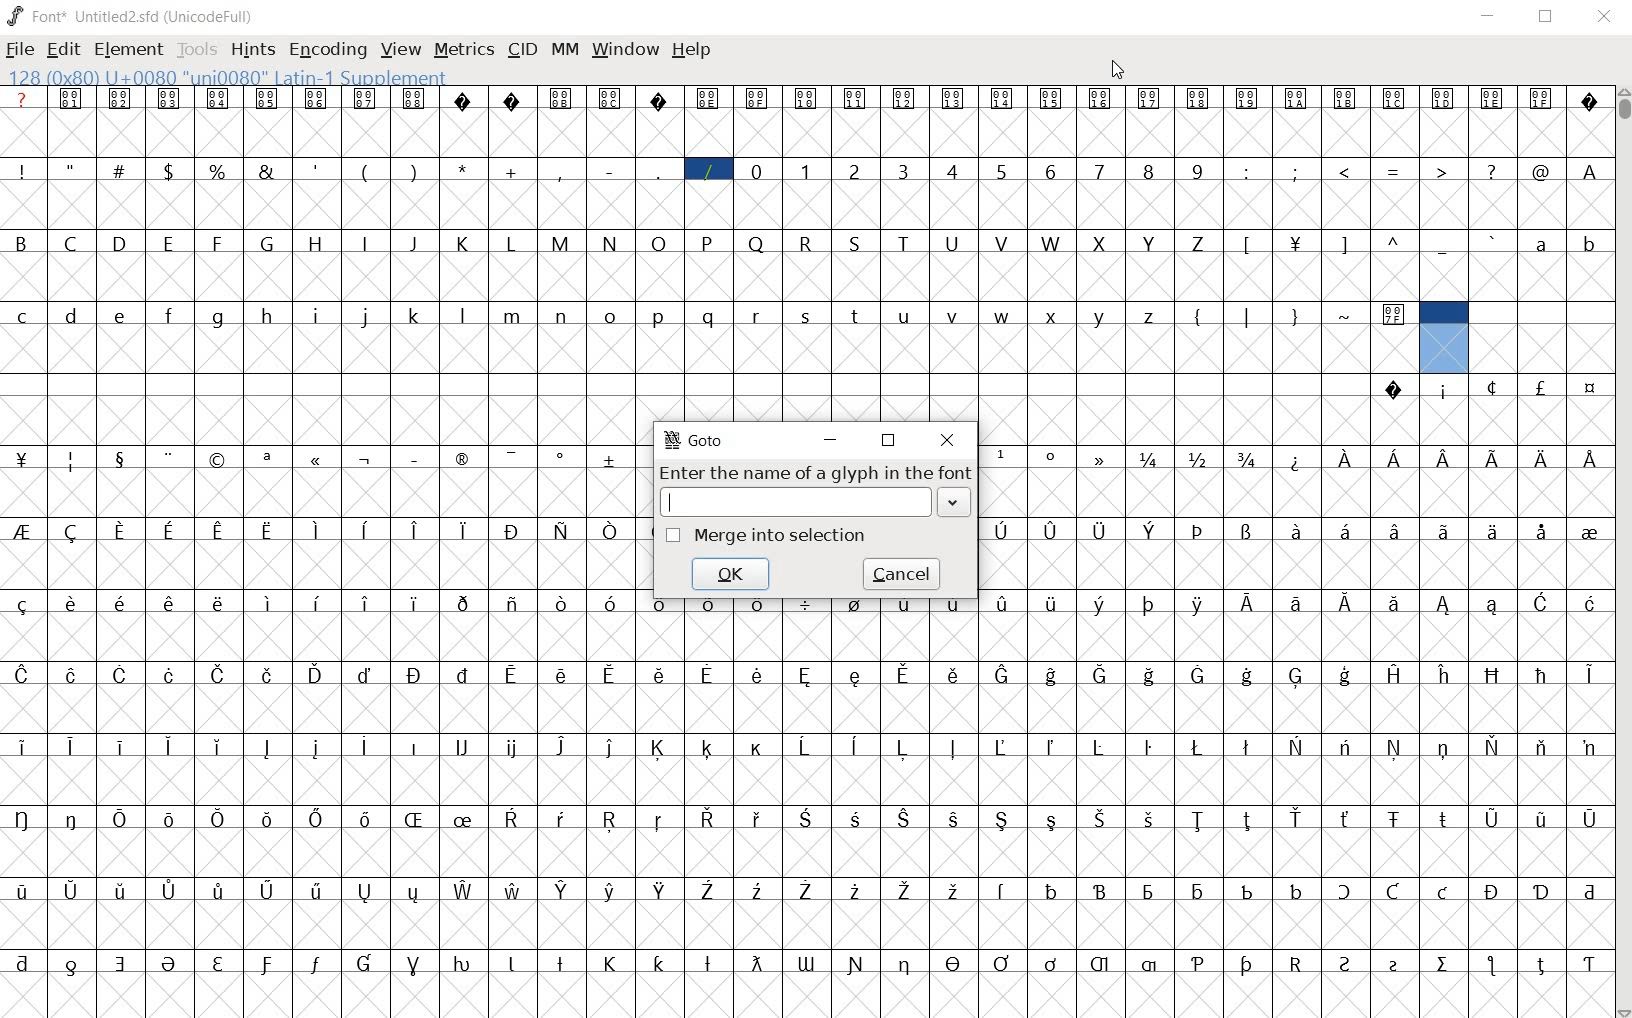  I want to click on Symbol, so click(661, 819).